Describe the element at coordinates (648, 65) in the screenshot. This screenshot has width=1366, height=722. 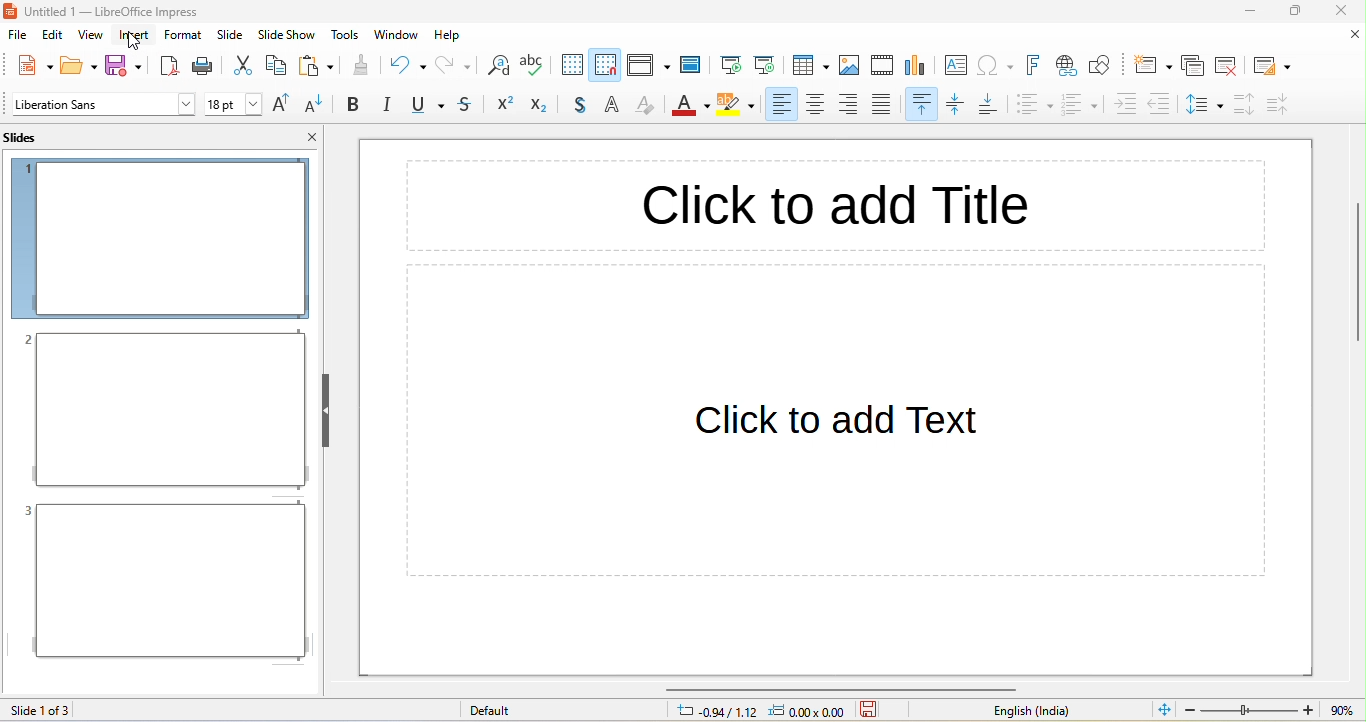
I see `display view` at that location.